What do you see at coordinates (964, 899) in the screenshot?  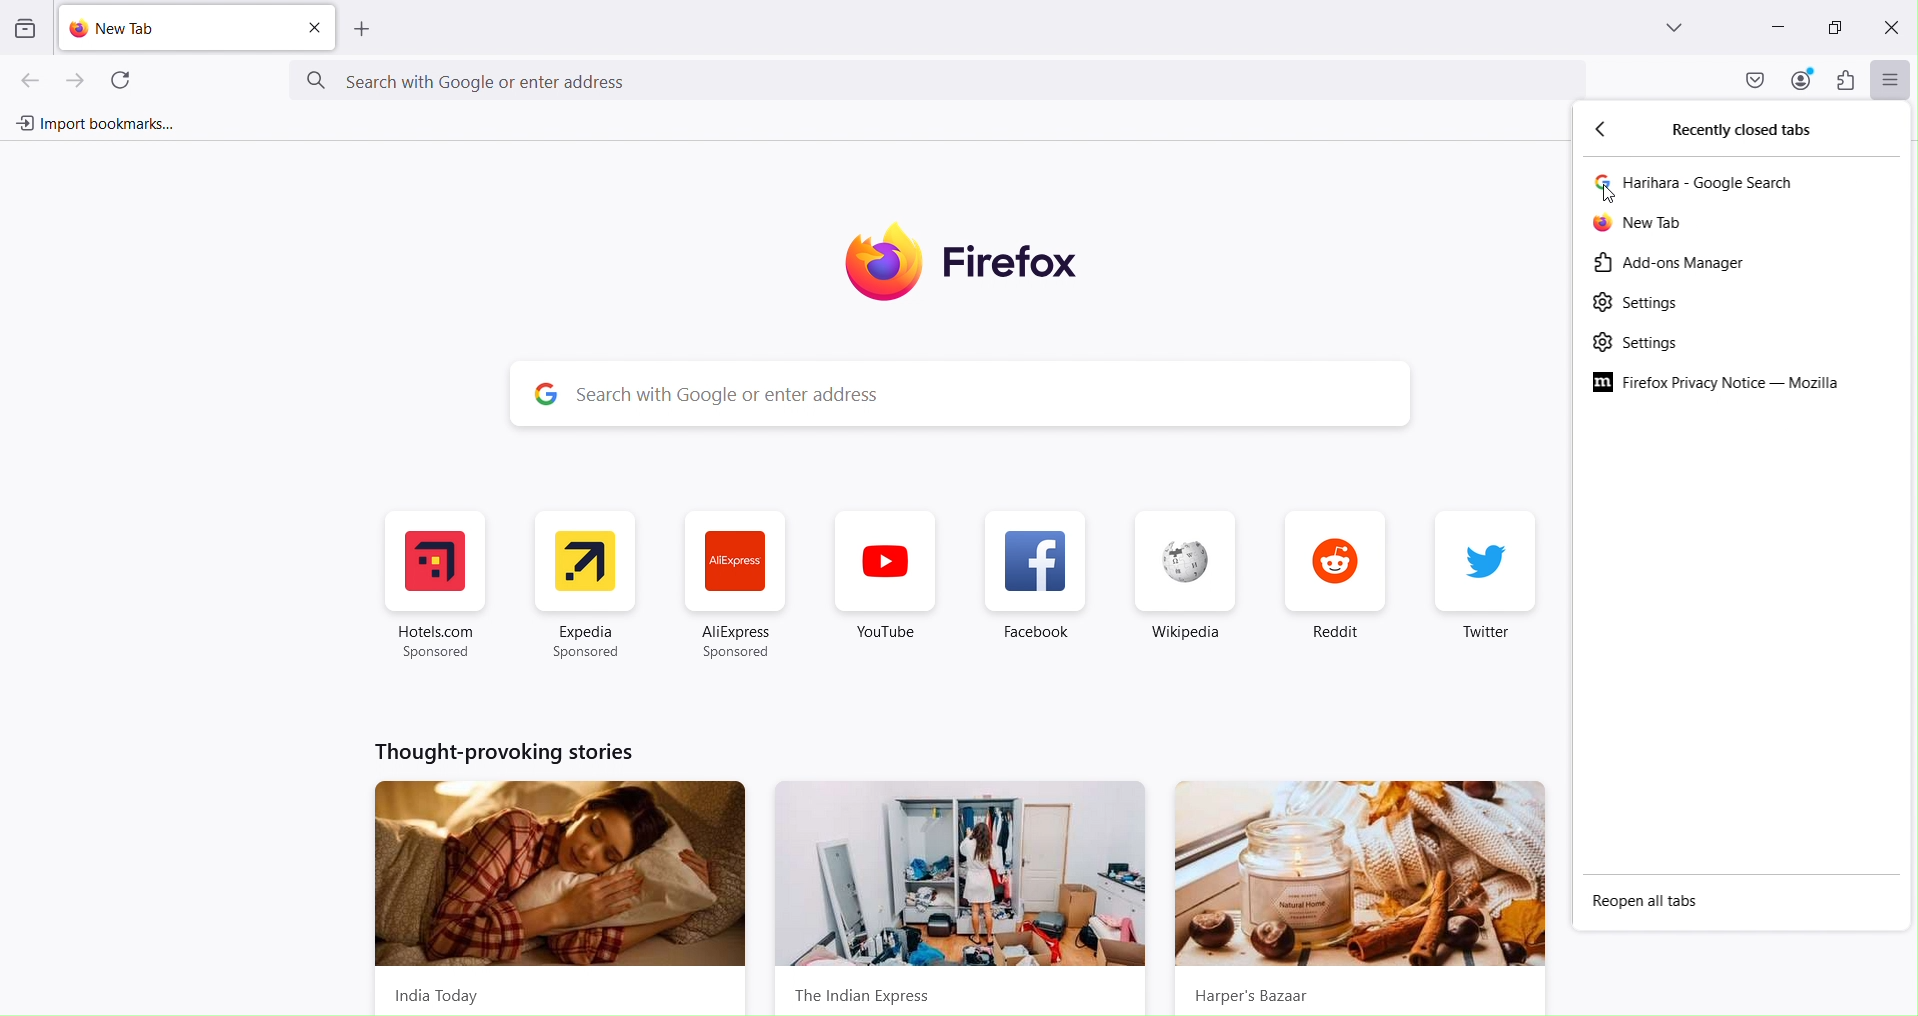 I see `the Indian express` at bounding box center [964, 899].